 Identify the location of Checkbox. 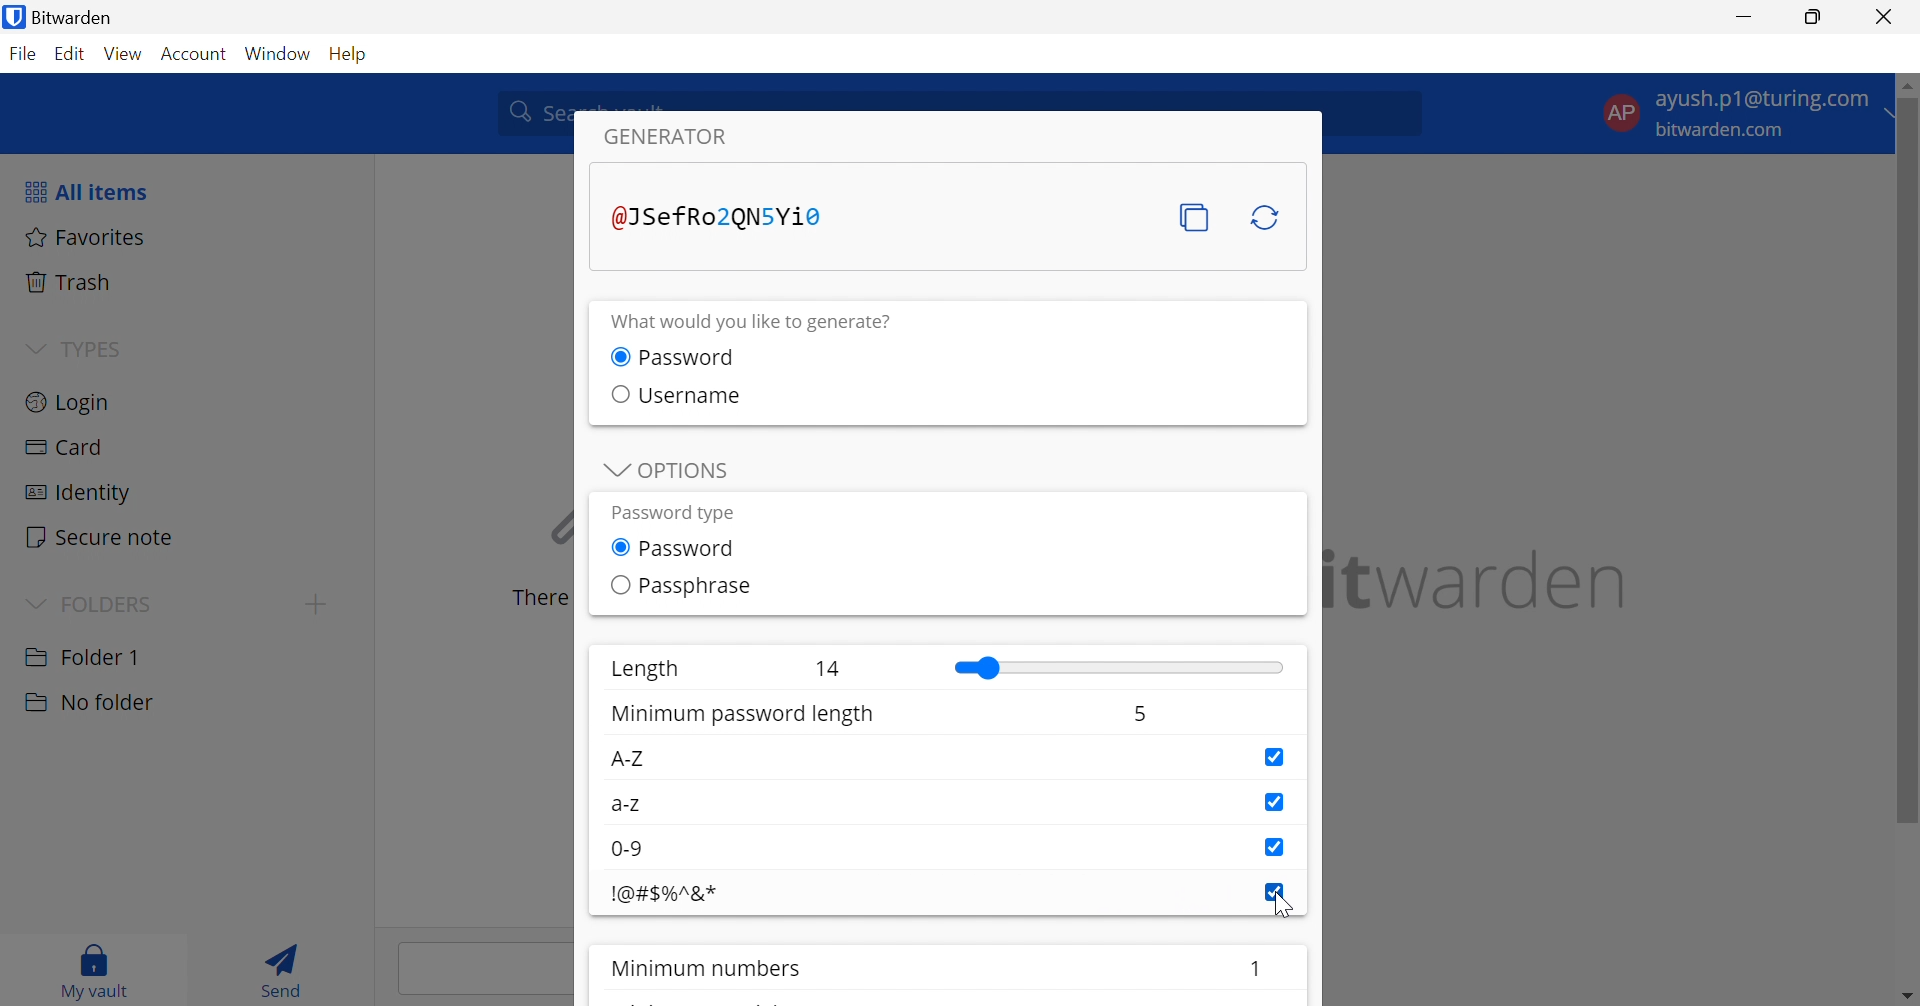
(614, 393).